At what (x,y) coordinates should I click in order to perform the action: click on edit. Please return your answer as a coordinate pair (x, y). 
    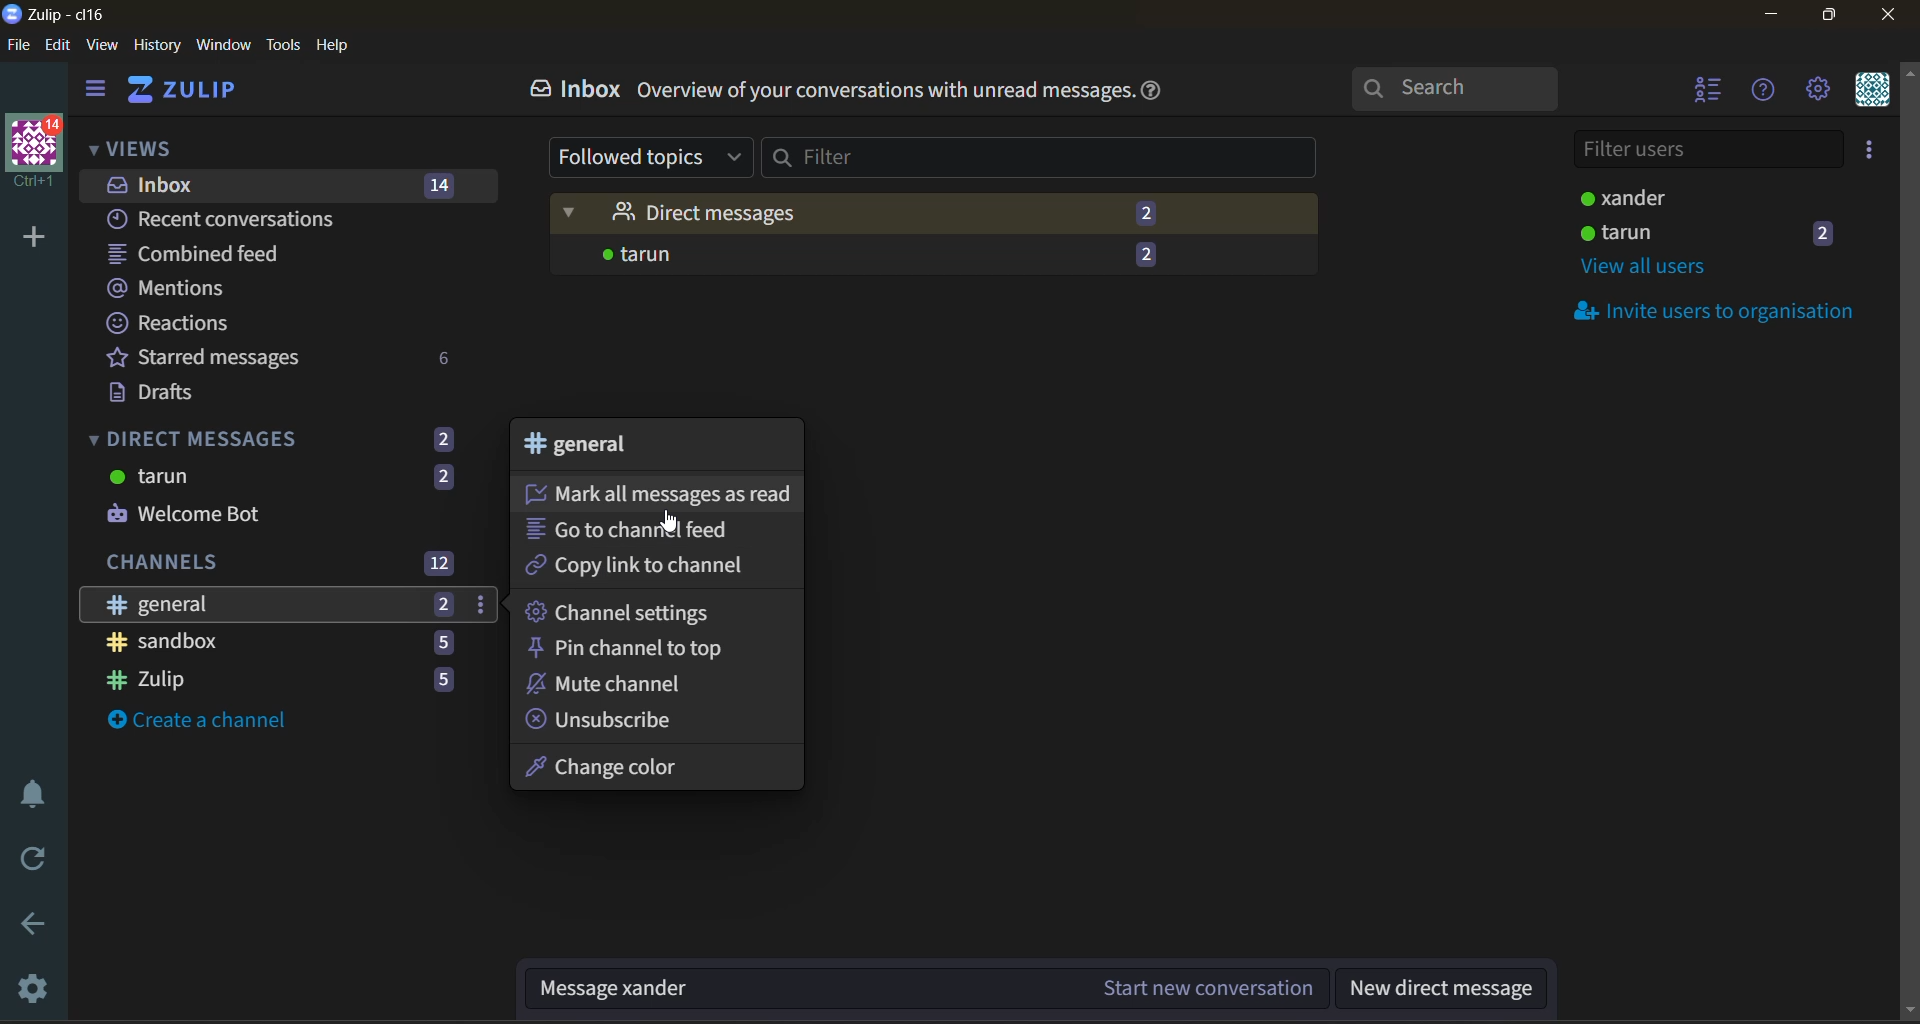
    Looking at the image, I should click on (59, 46).